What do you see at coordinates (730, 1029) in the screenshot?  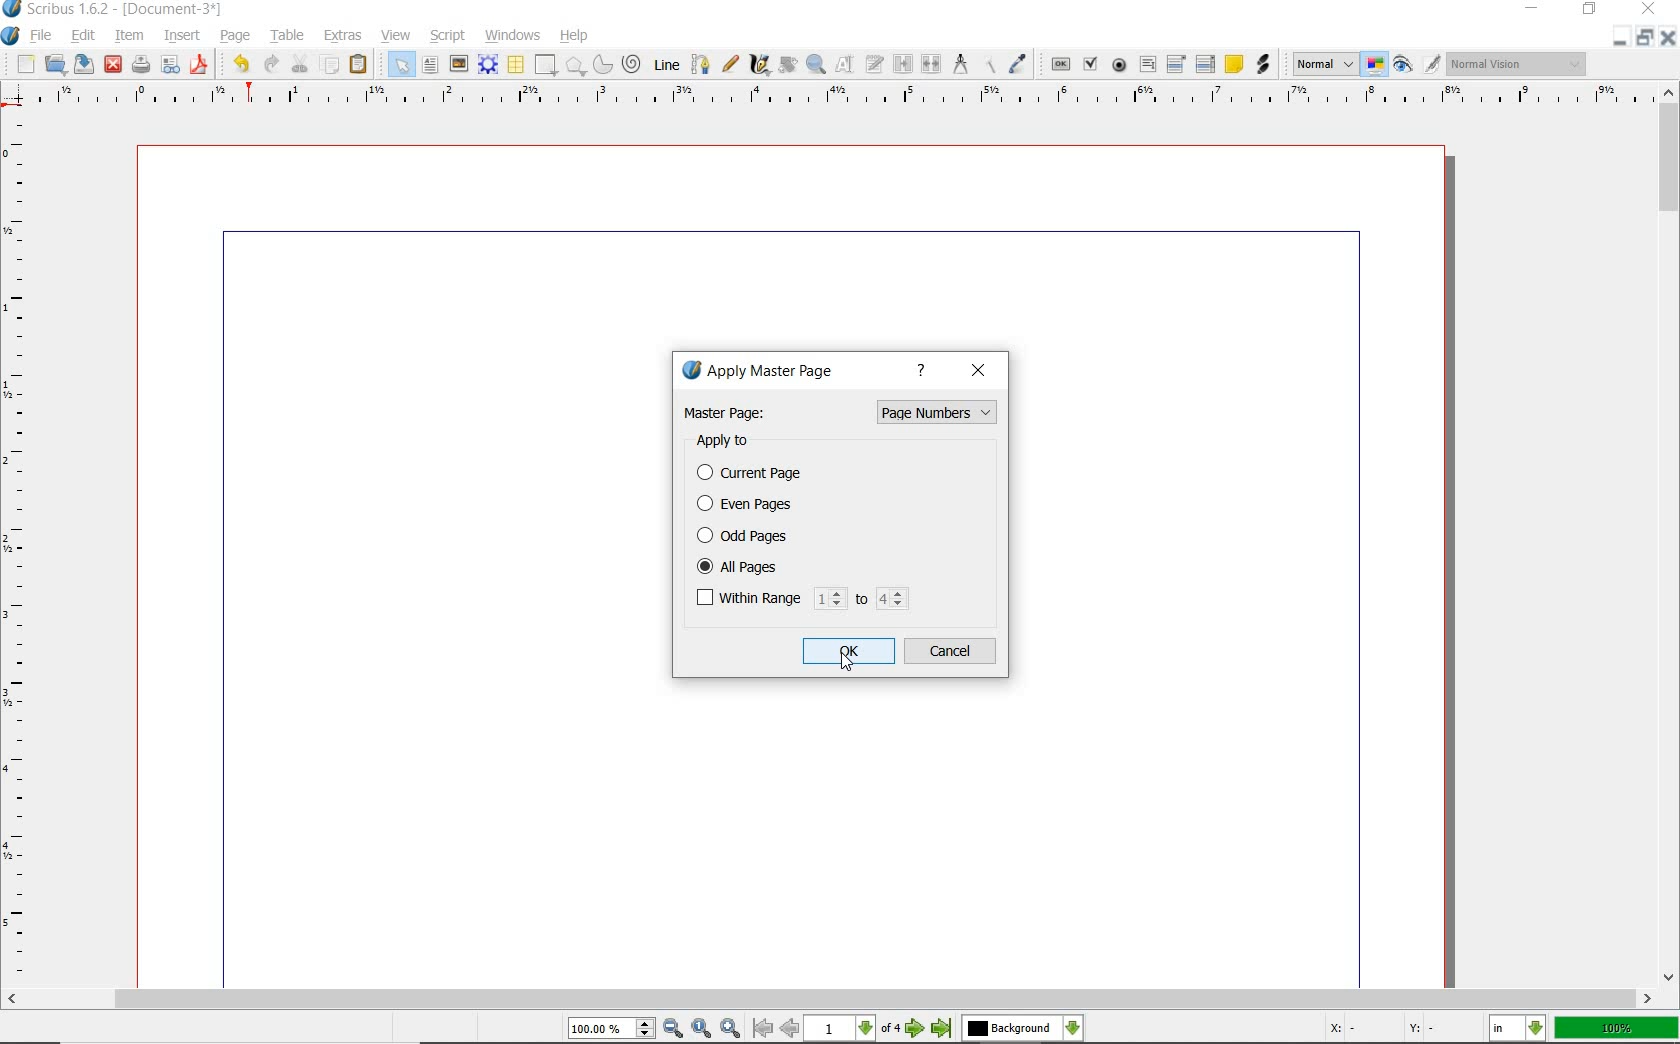 I see `Zoom In` at bounding box center [730, 1029].